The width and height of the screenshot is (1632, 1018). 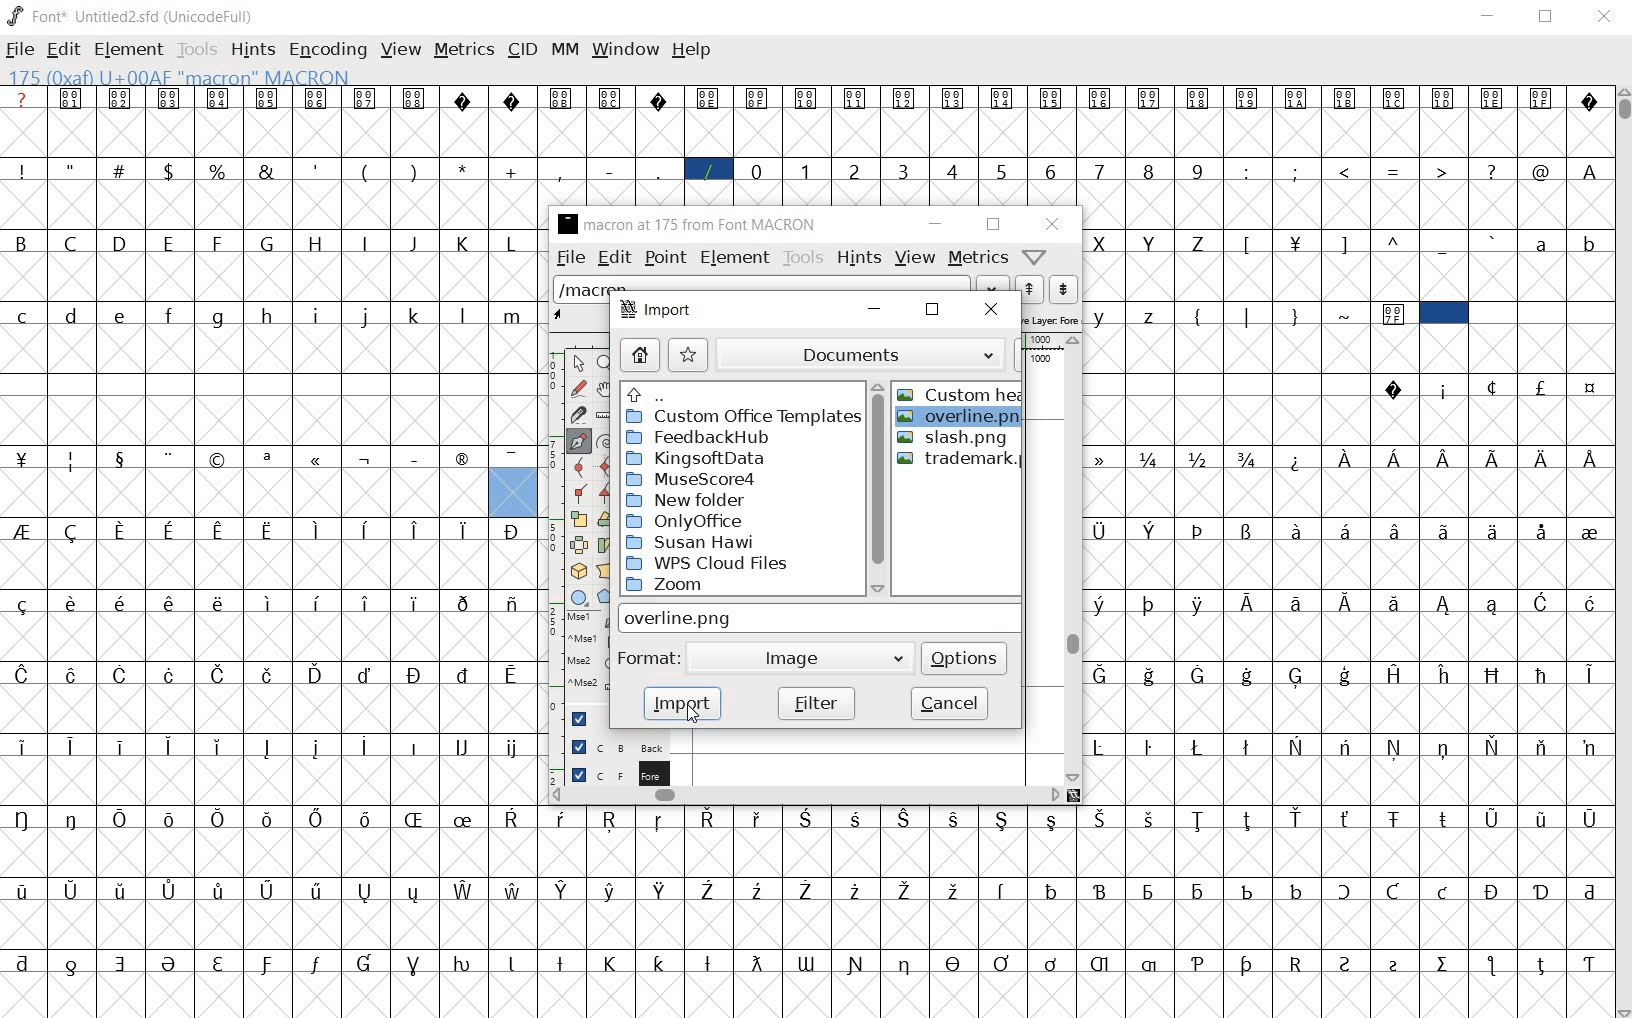 I want to click on MuseScore4, so click(x=718, y=481).